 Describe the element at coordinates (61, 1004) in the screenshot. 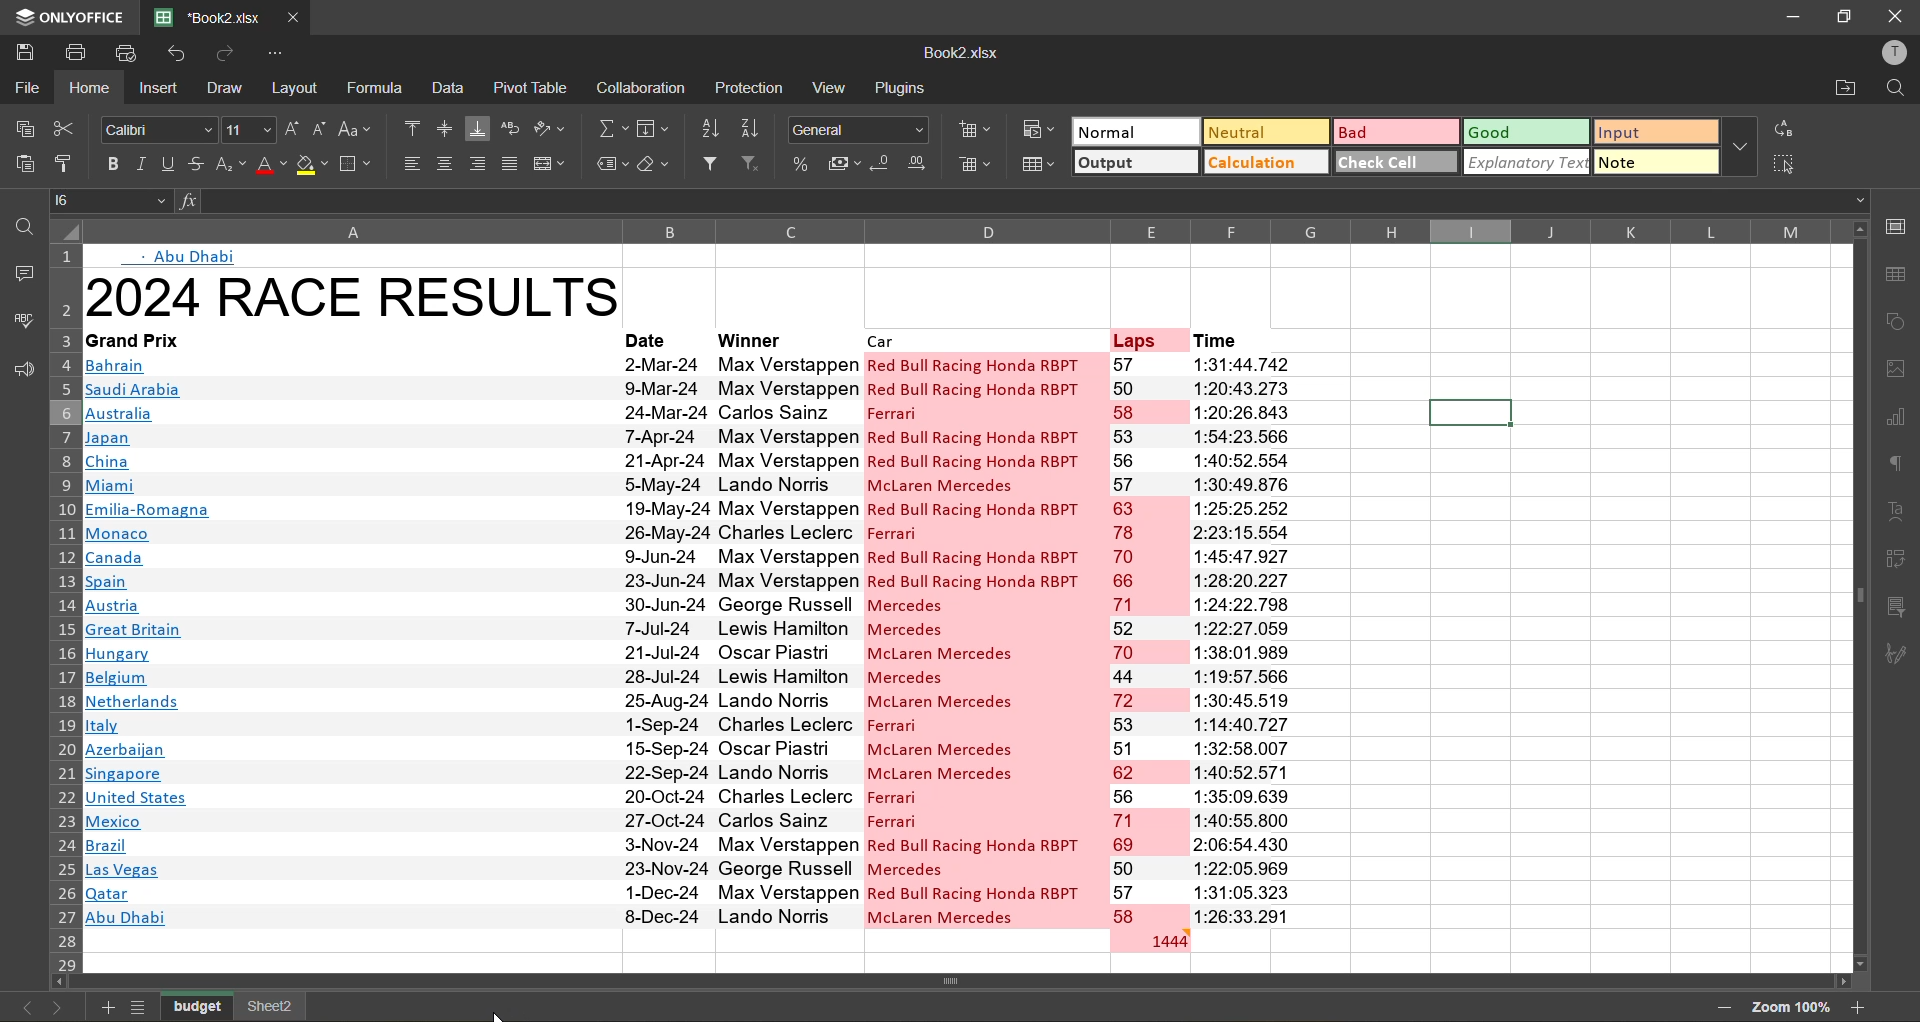

I see `next` at that location.